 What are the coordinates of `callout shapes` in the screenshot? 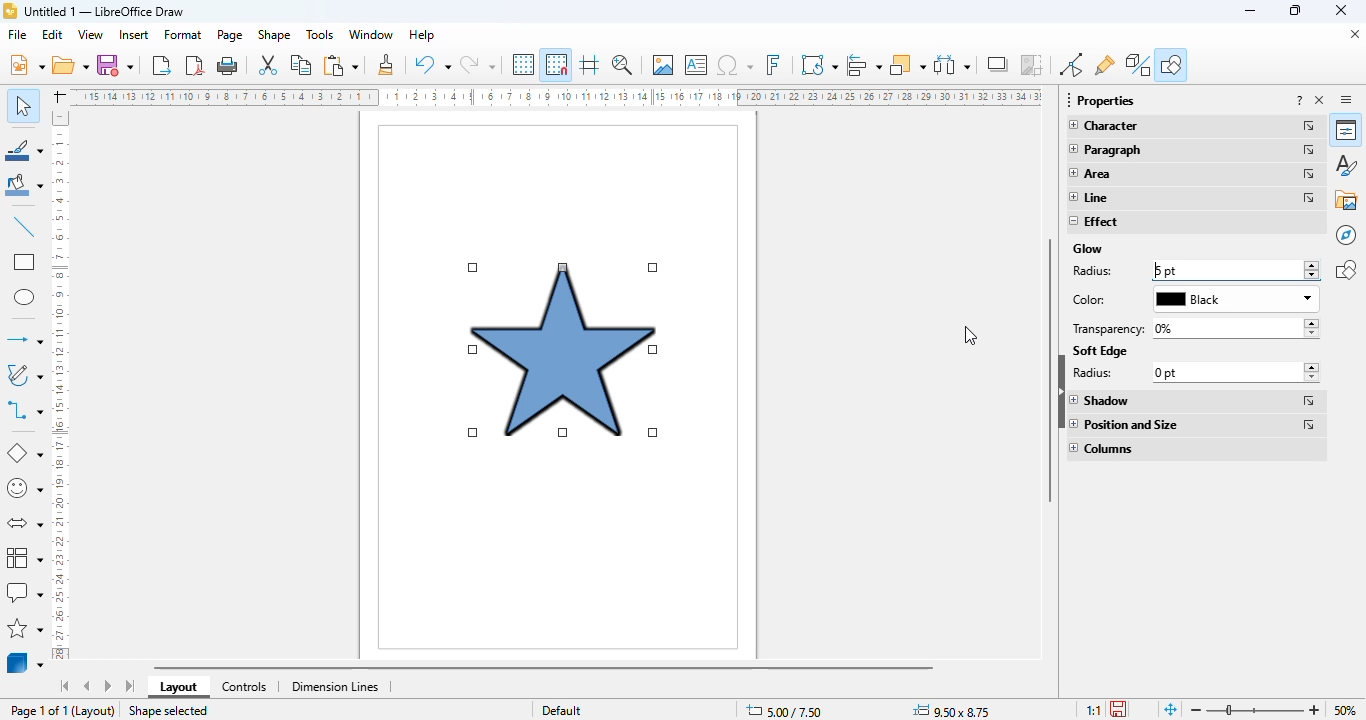 It's located at (24, 591).